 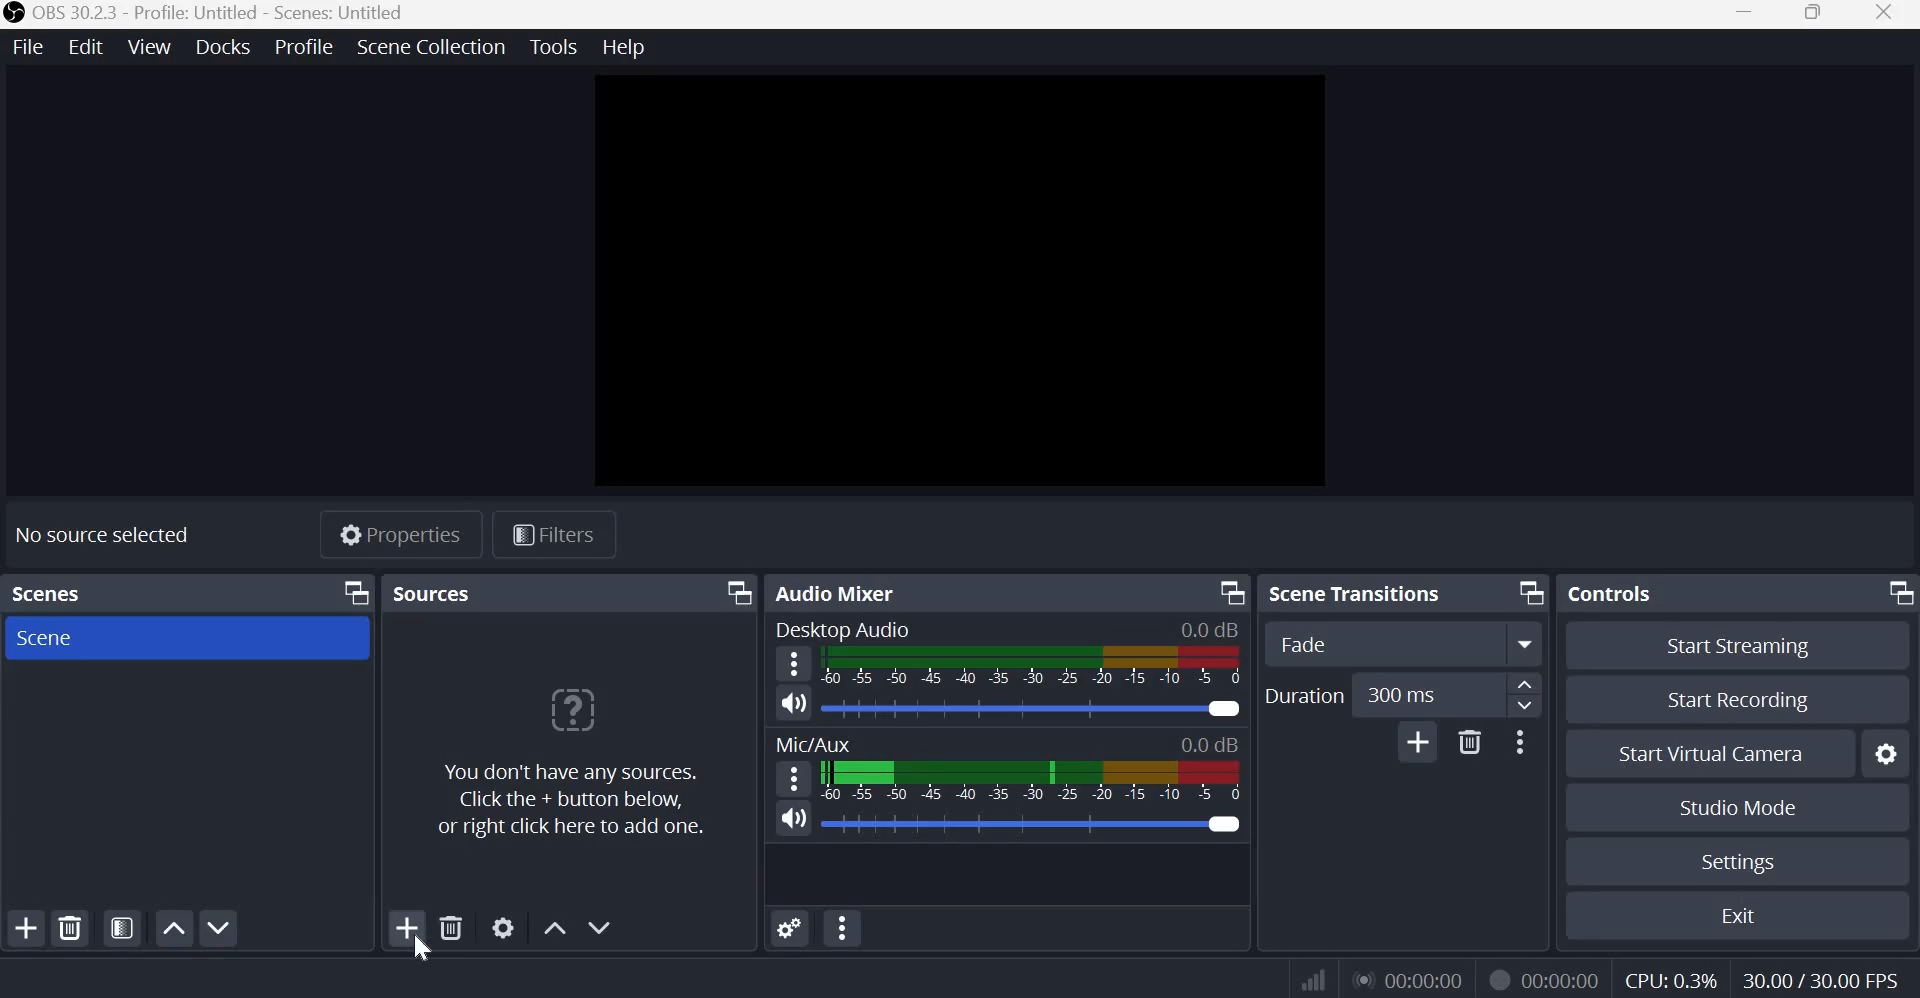 I want to click on Desktop Audio, so click(x=842, y=627).